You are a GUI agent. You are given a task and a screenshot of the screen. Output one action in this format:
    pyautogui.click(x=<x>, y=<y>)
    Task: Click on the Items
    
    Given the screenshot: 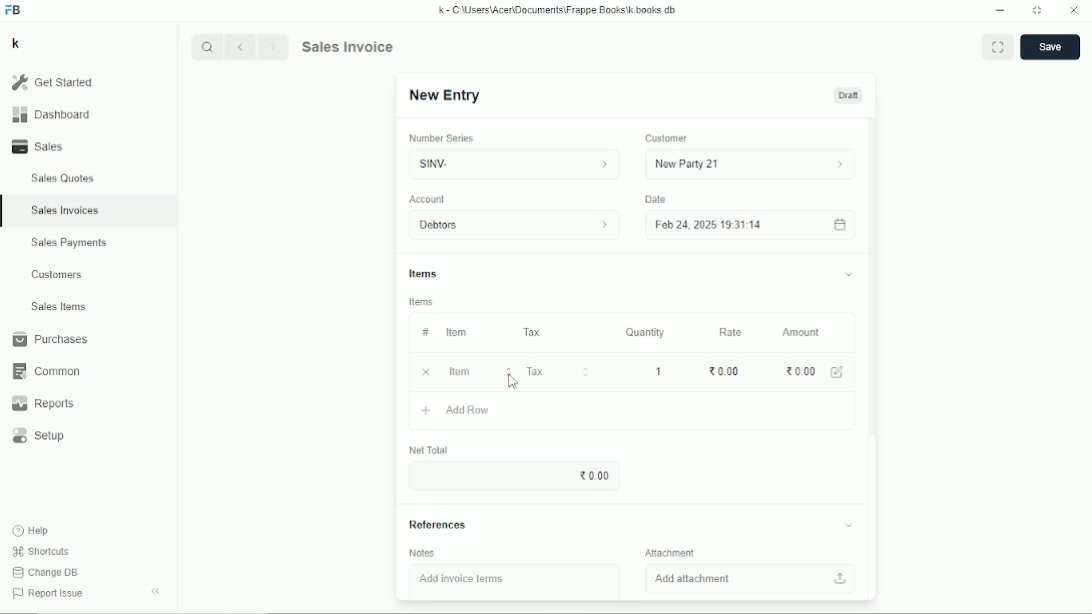 What is the action you would take?
    pyautogui.click(x=631, y=276)
    